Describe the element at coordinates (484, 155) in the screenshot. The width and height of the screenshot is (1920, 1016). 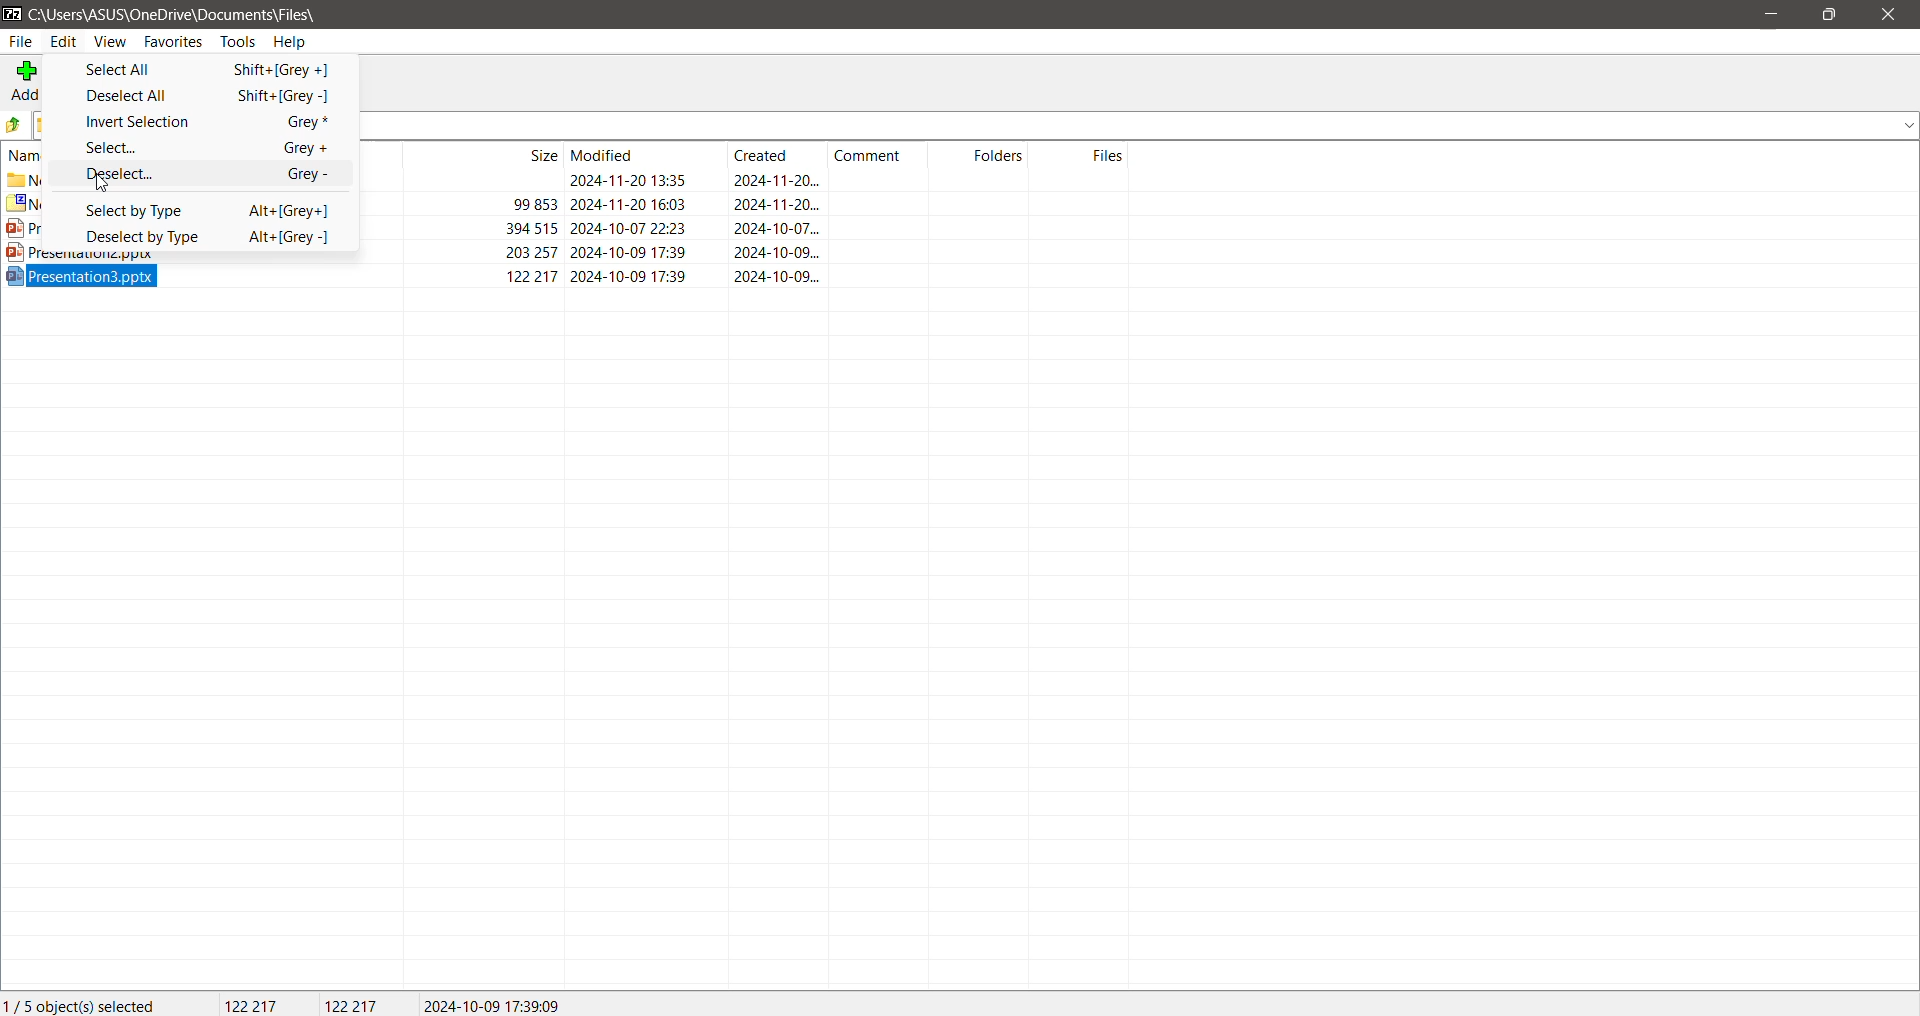
I see `File Sizes` at that location.